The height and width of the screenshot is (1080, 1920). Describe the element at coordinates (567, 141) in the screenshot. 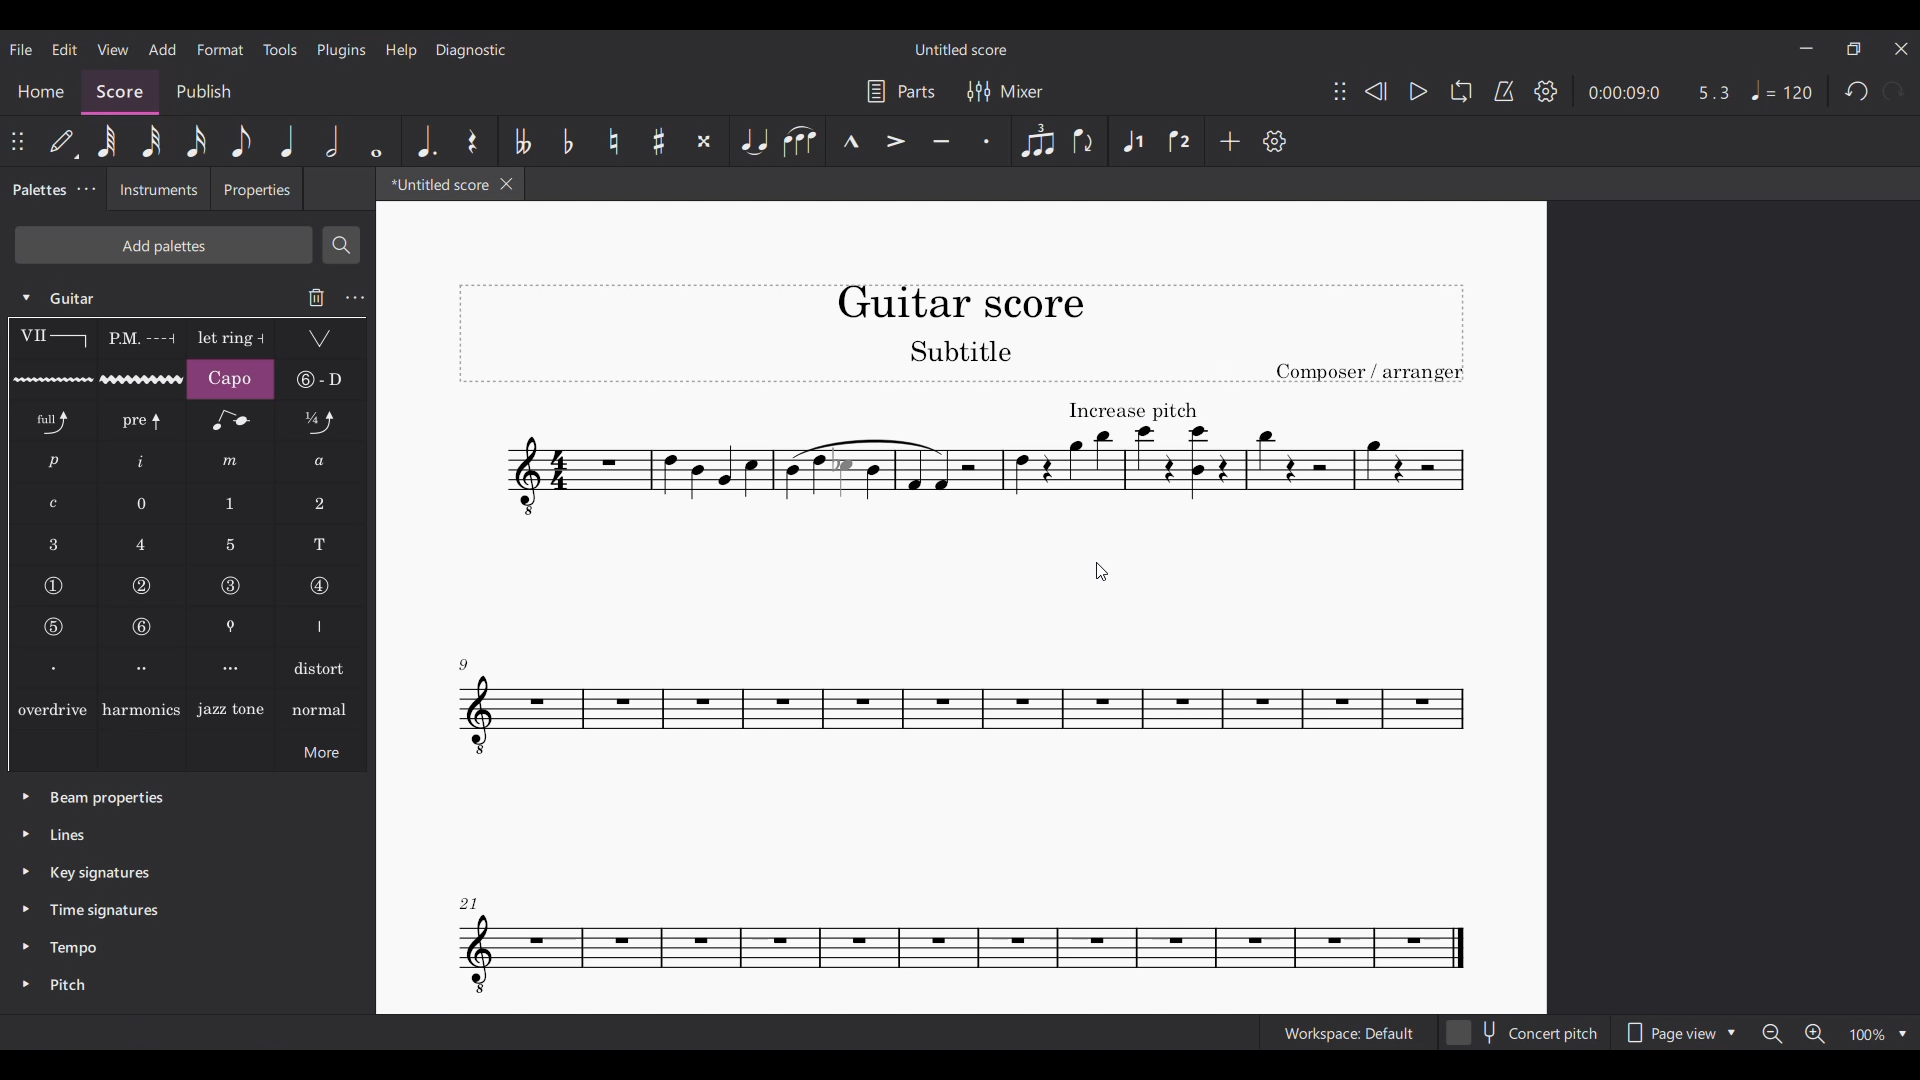

I see `Toggle flat` at that location.